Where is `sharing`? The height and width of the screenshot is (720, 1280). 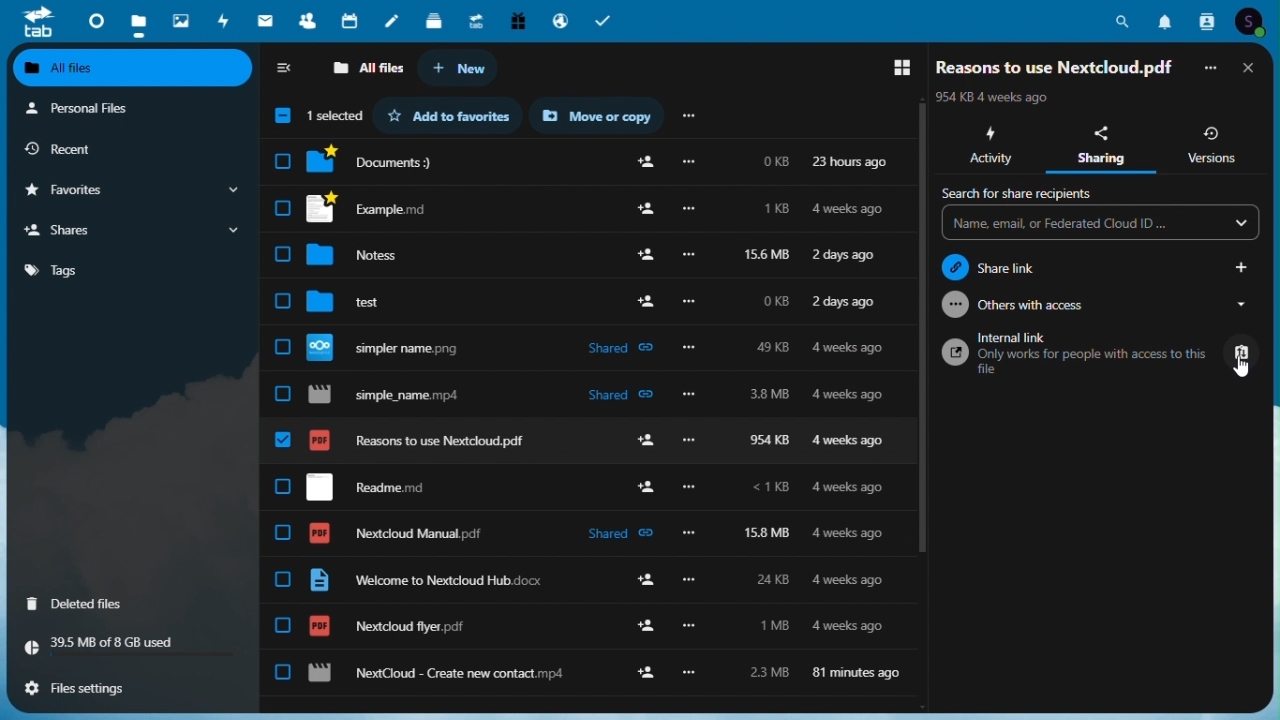 sharing is located at coordinates (1098, 146).